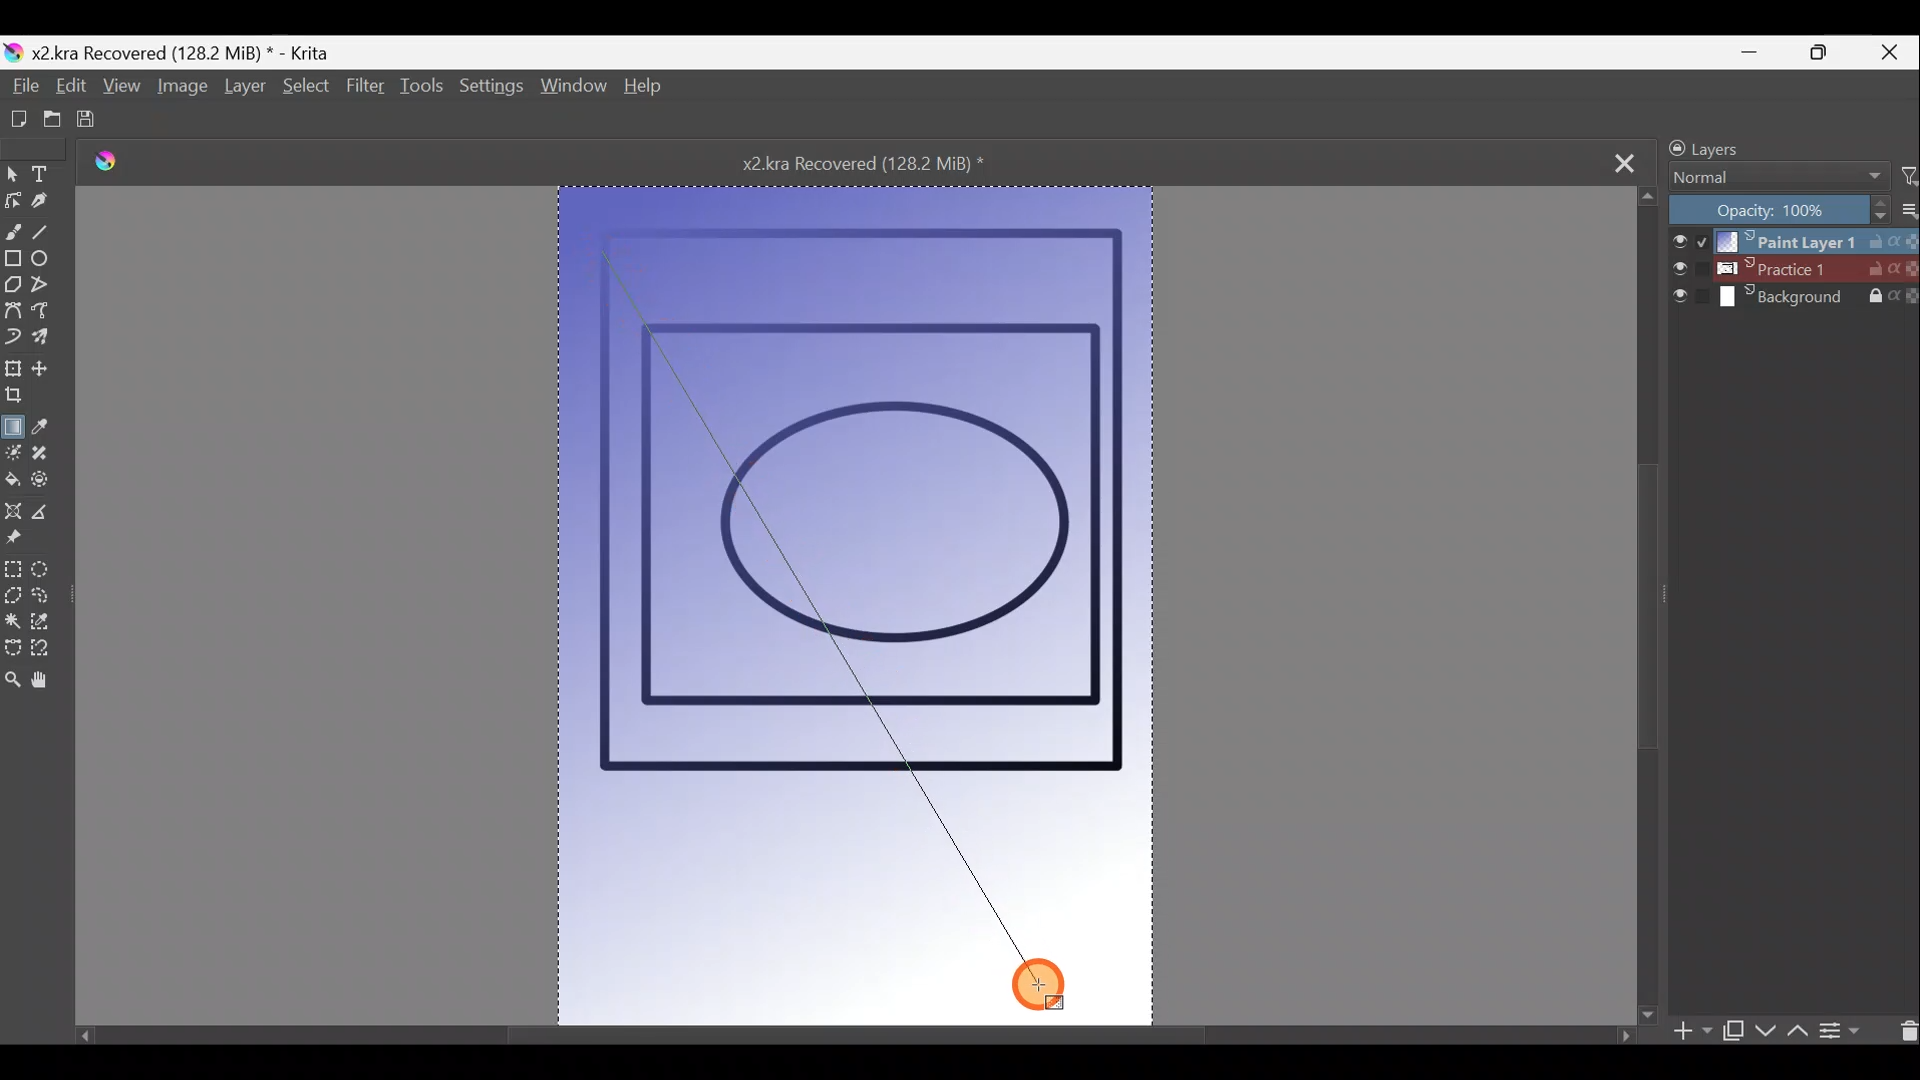  What do you see at coordinates (14, 338) in the screenshot?
I see `Dynamic brush tool` at bounding box center [14, 338].